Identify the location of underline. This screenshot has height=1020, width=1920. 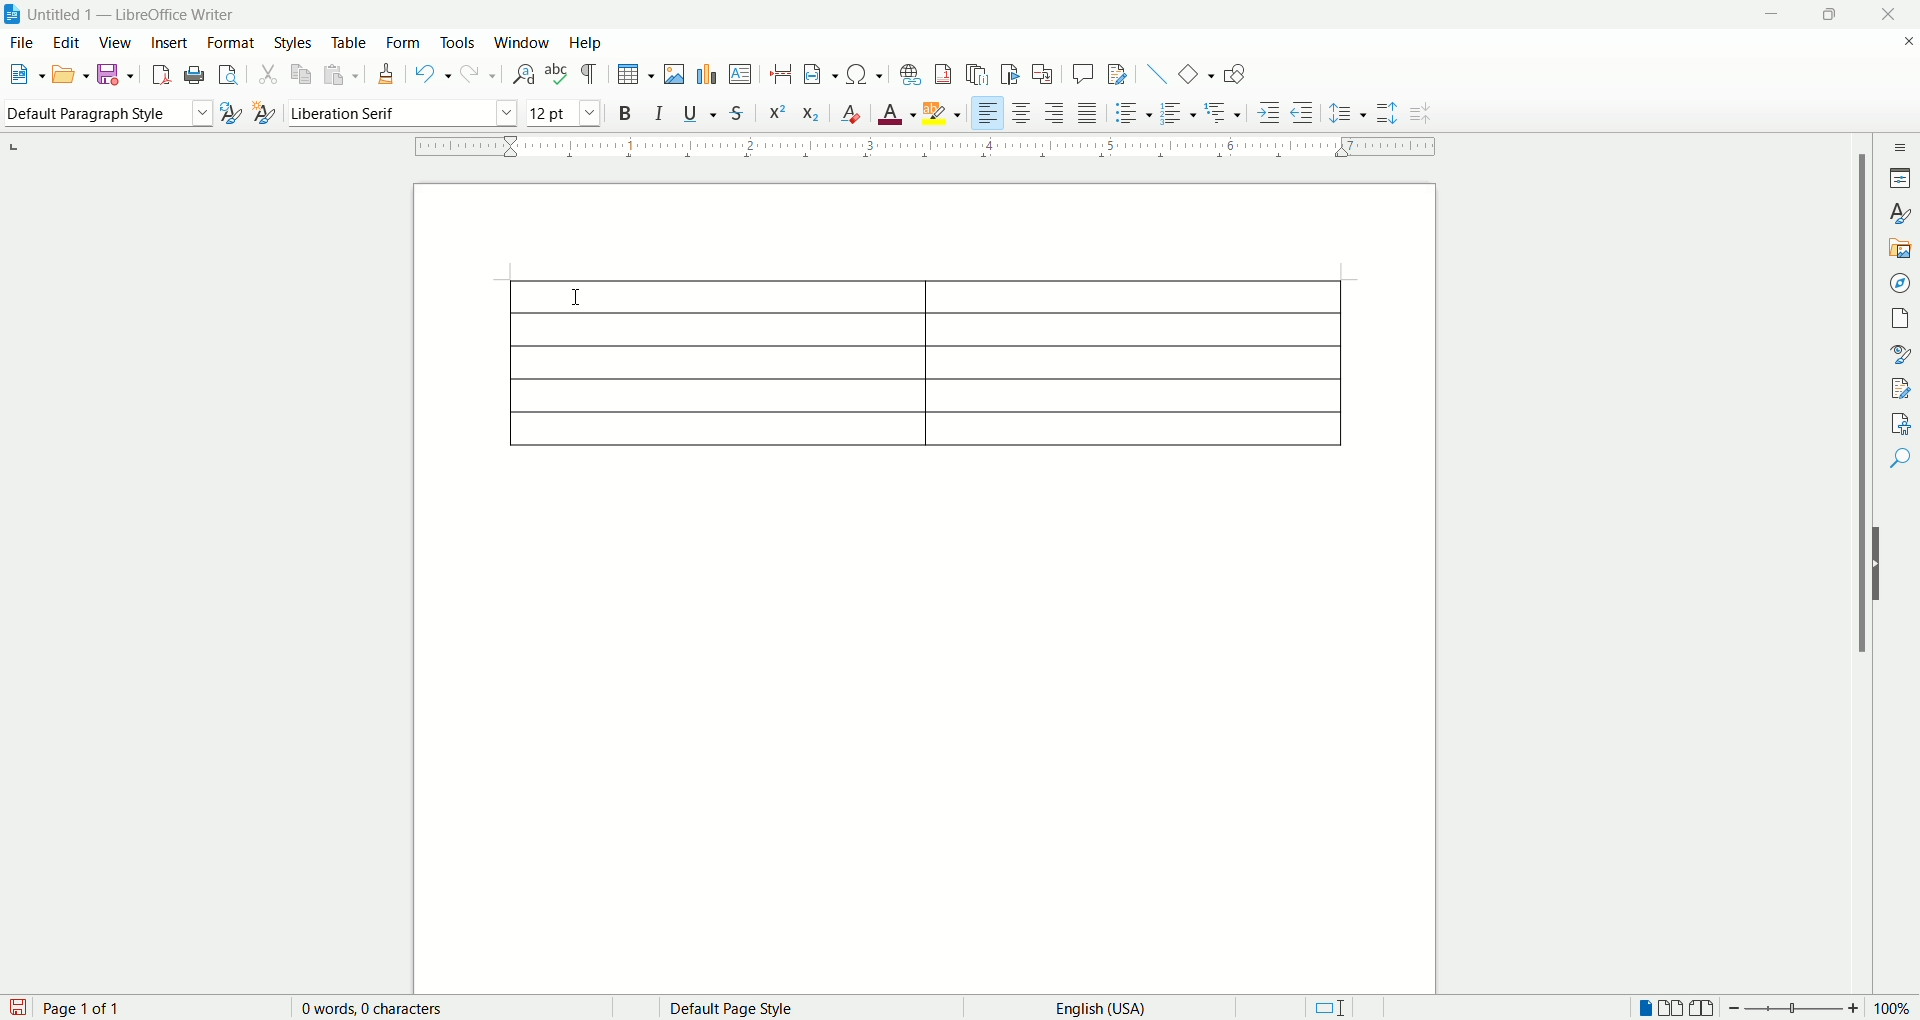
(700, 110).